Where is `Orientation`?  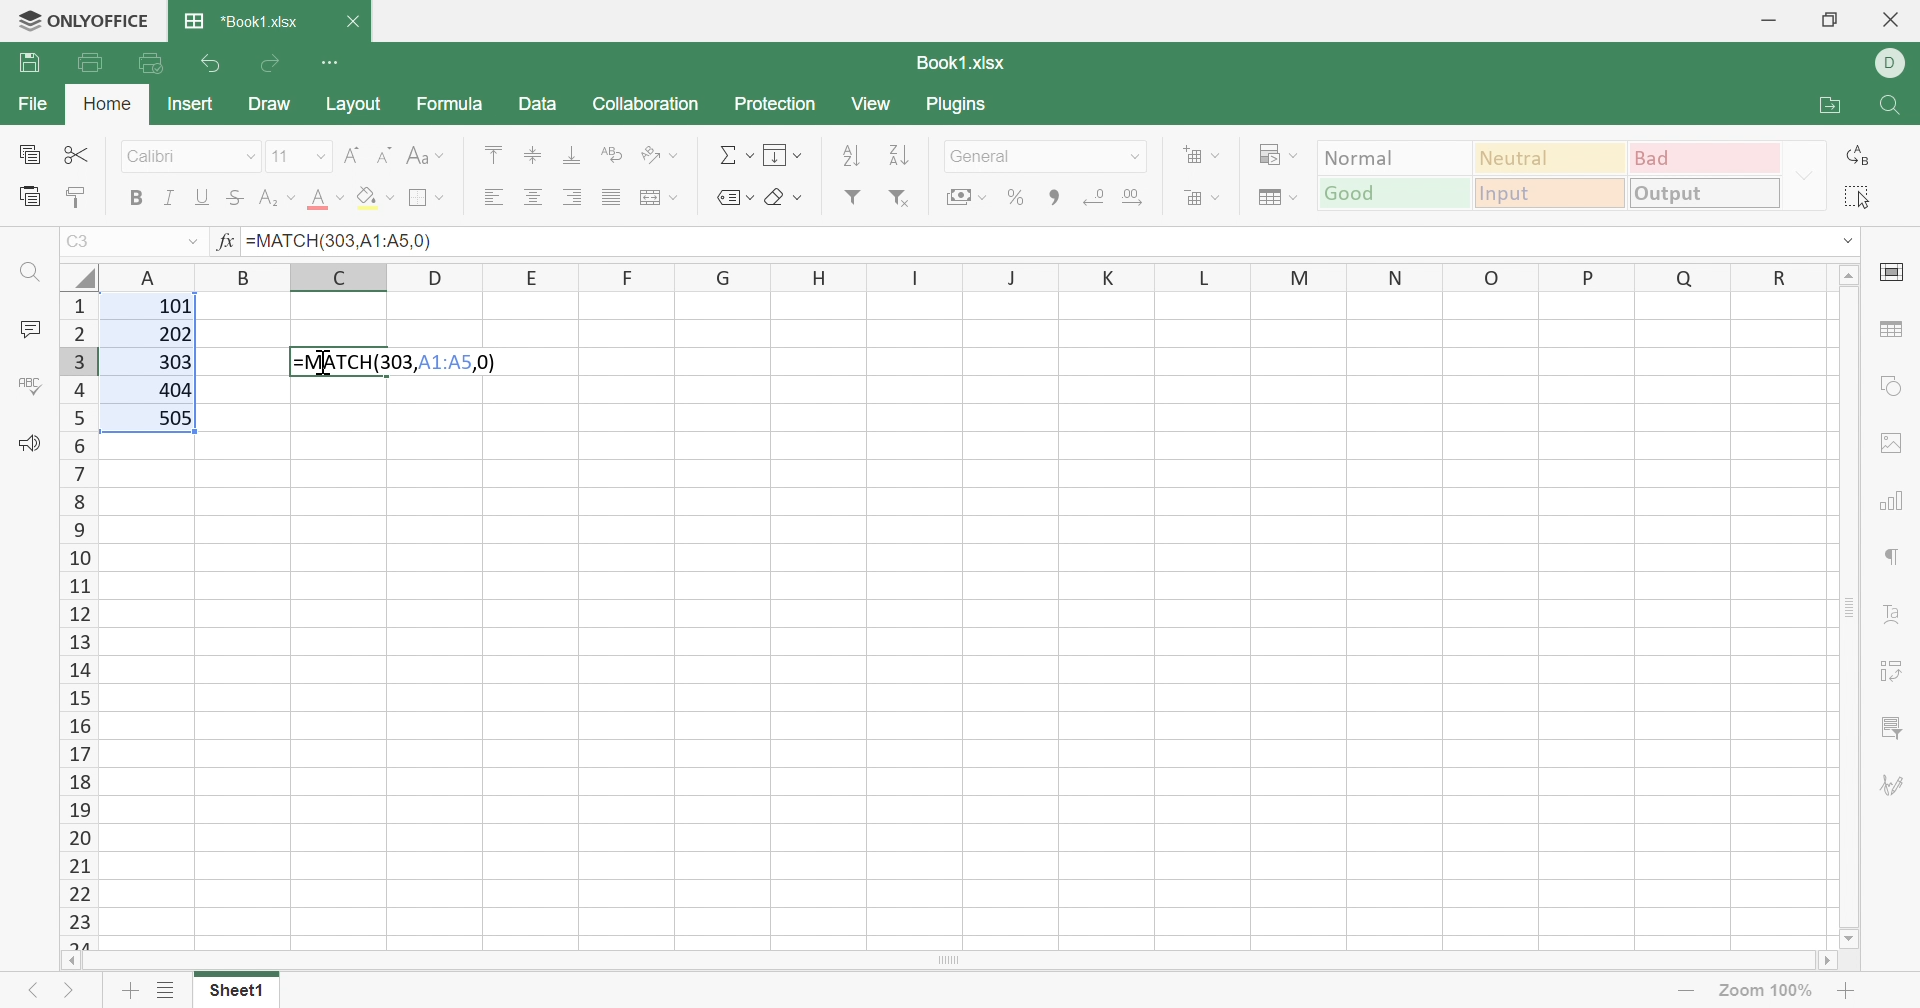 Orientation is located at coordinates (661, 154).